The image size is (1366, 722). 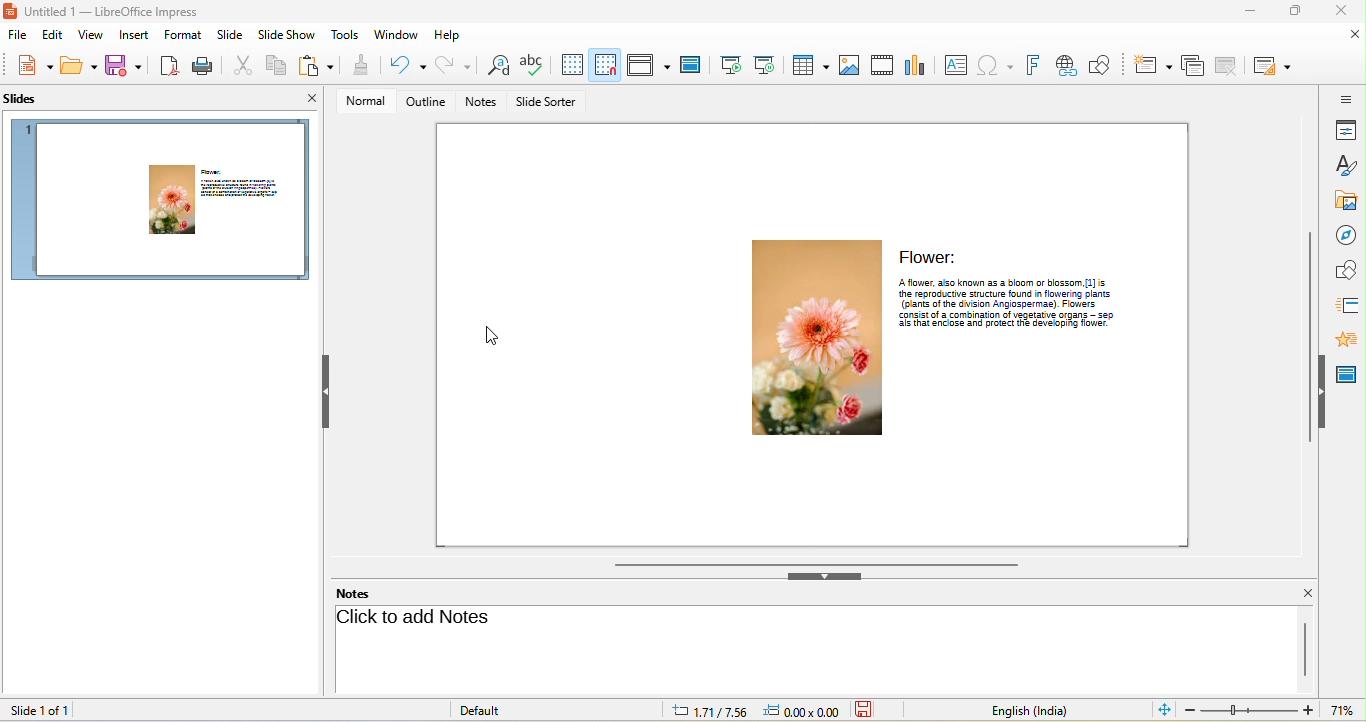 What do you see at coordinates (135, 35) in the screenshot?
I see `insert` at bounding box center [135, 35].